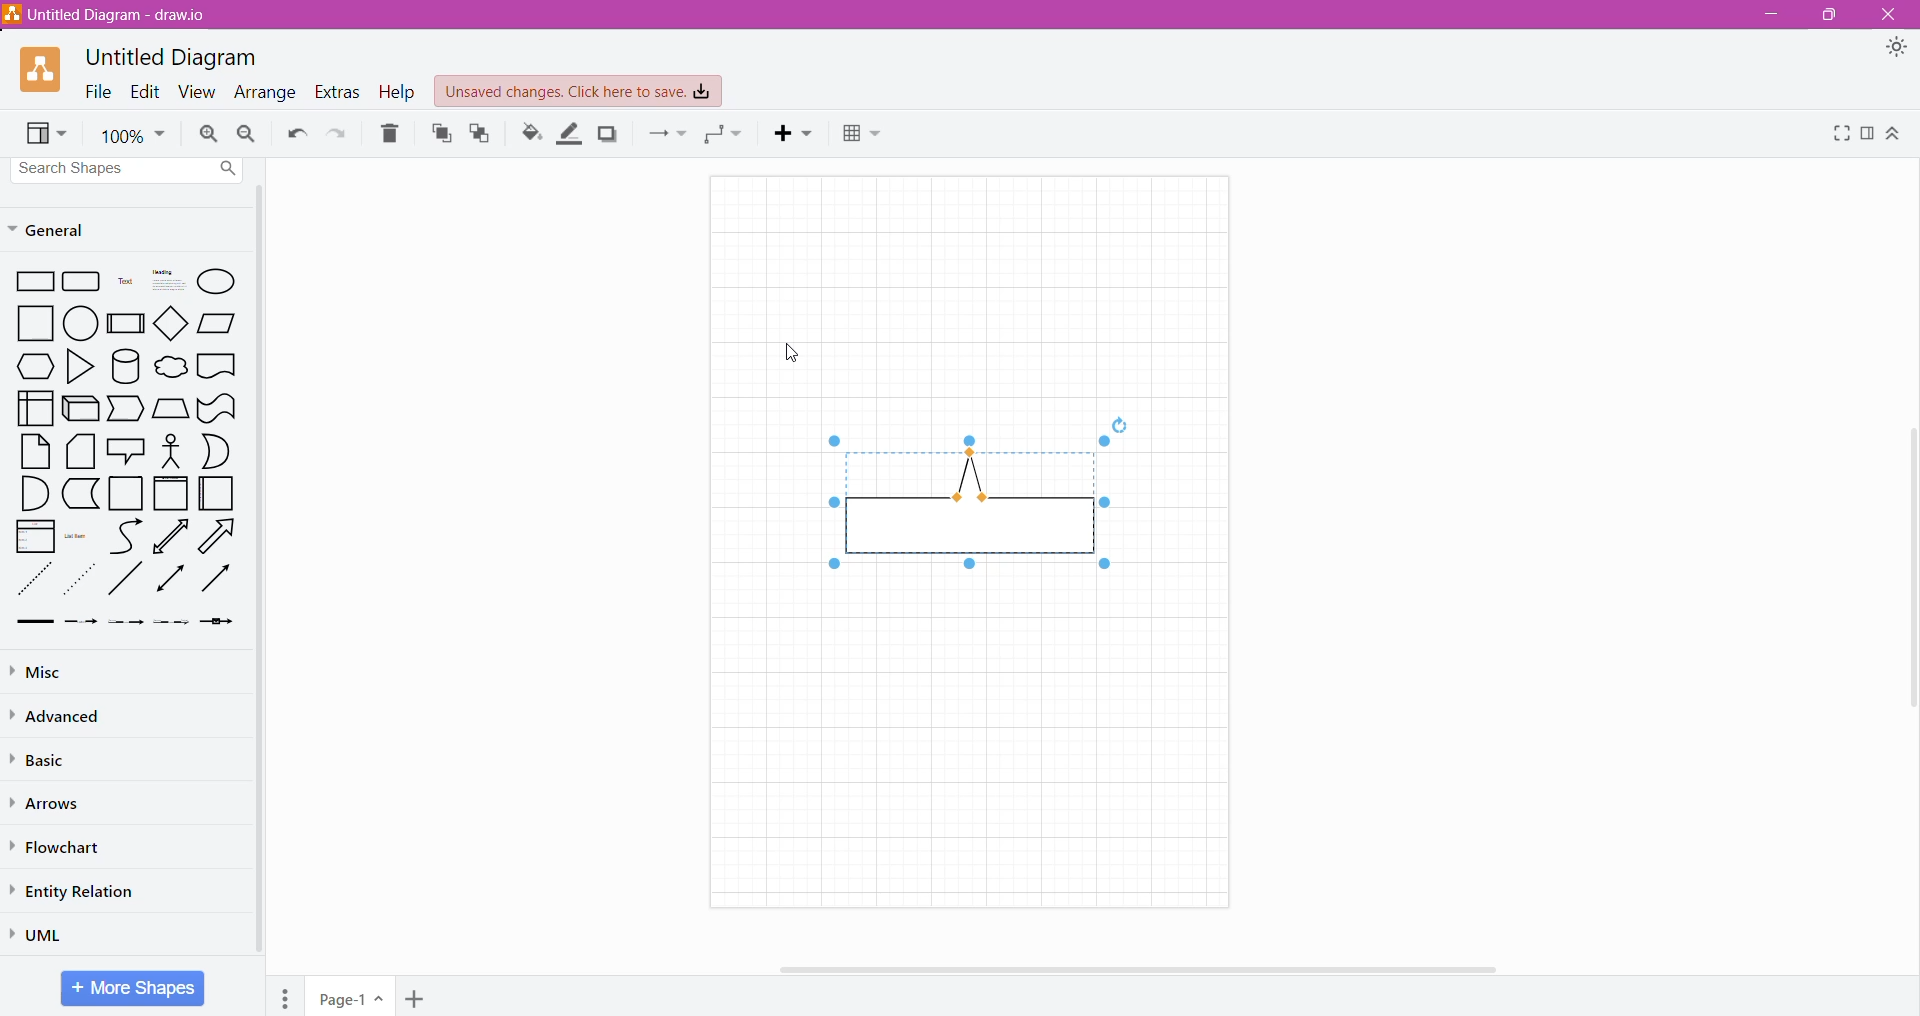 The image size is (1920, 1016). I want to click on Cylinder , so click(125, 366).